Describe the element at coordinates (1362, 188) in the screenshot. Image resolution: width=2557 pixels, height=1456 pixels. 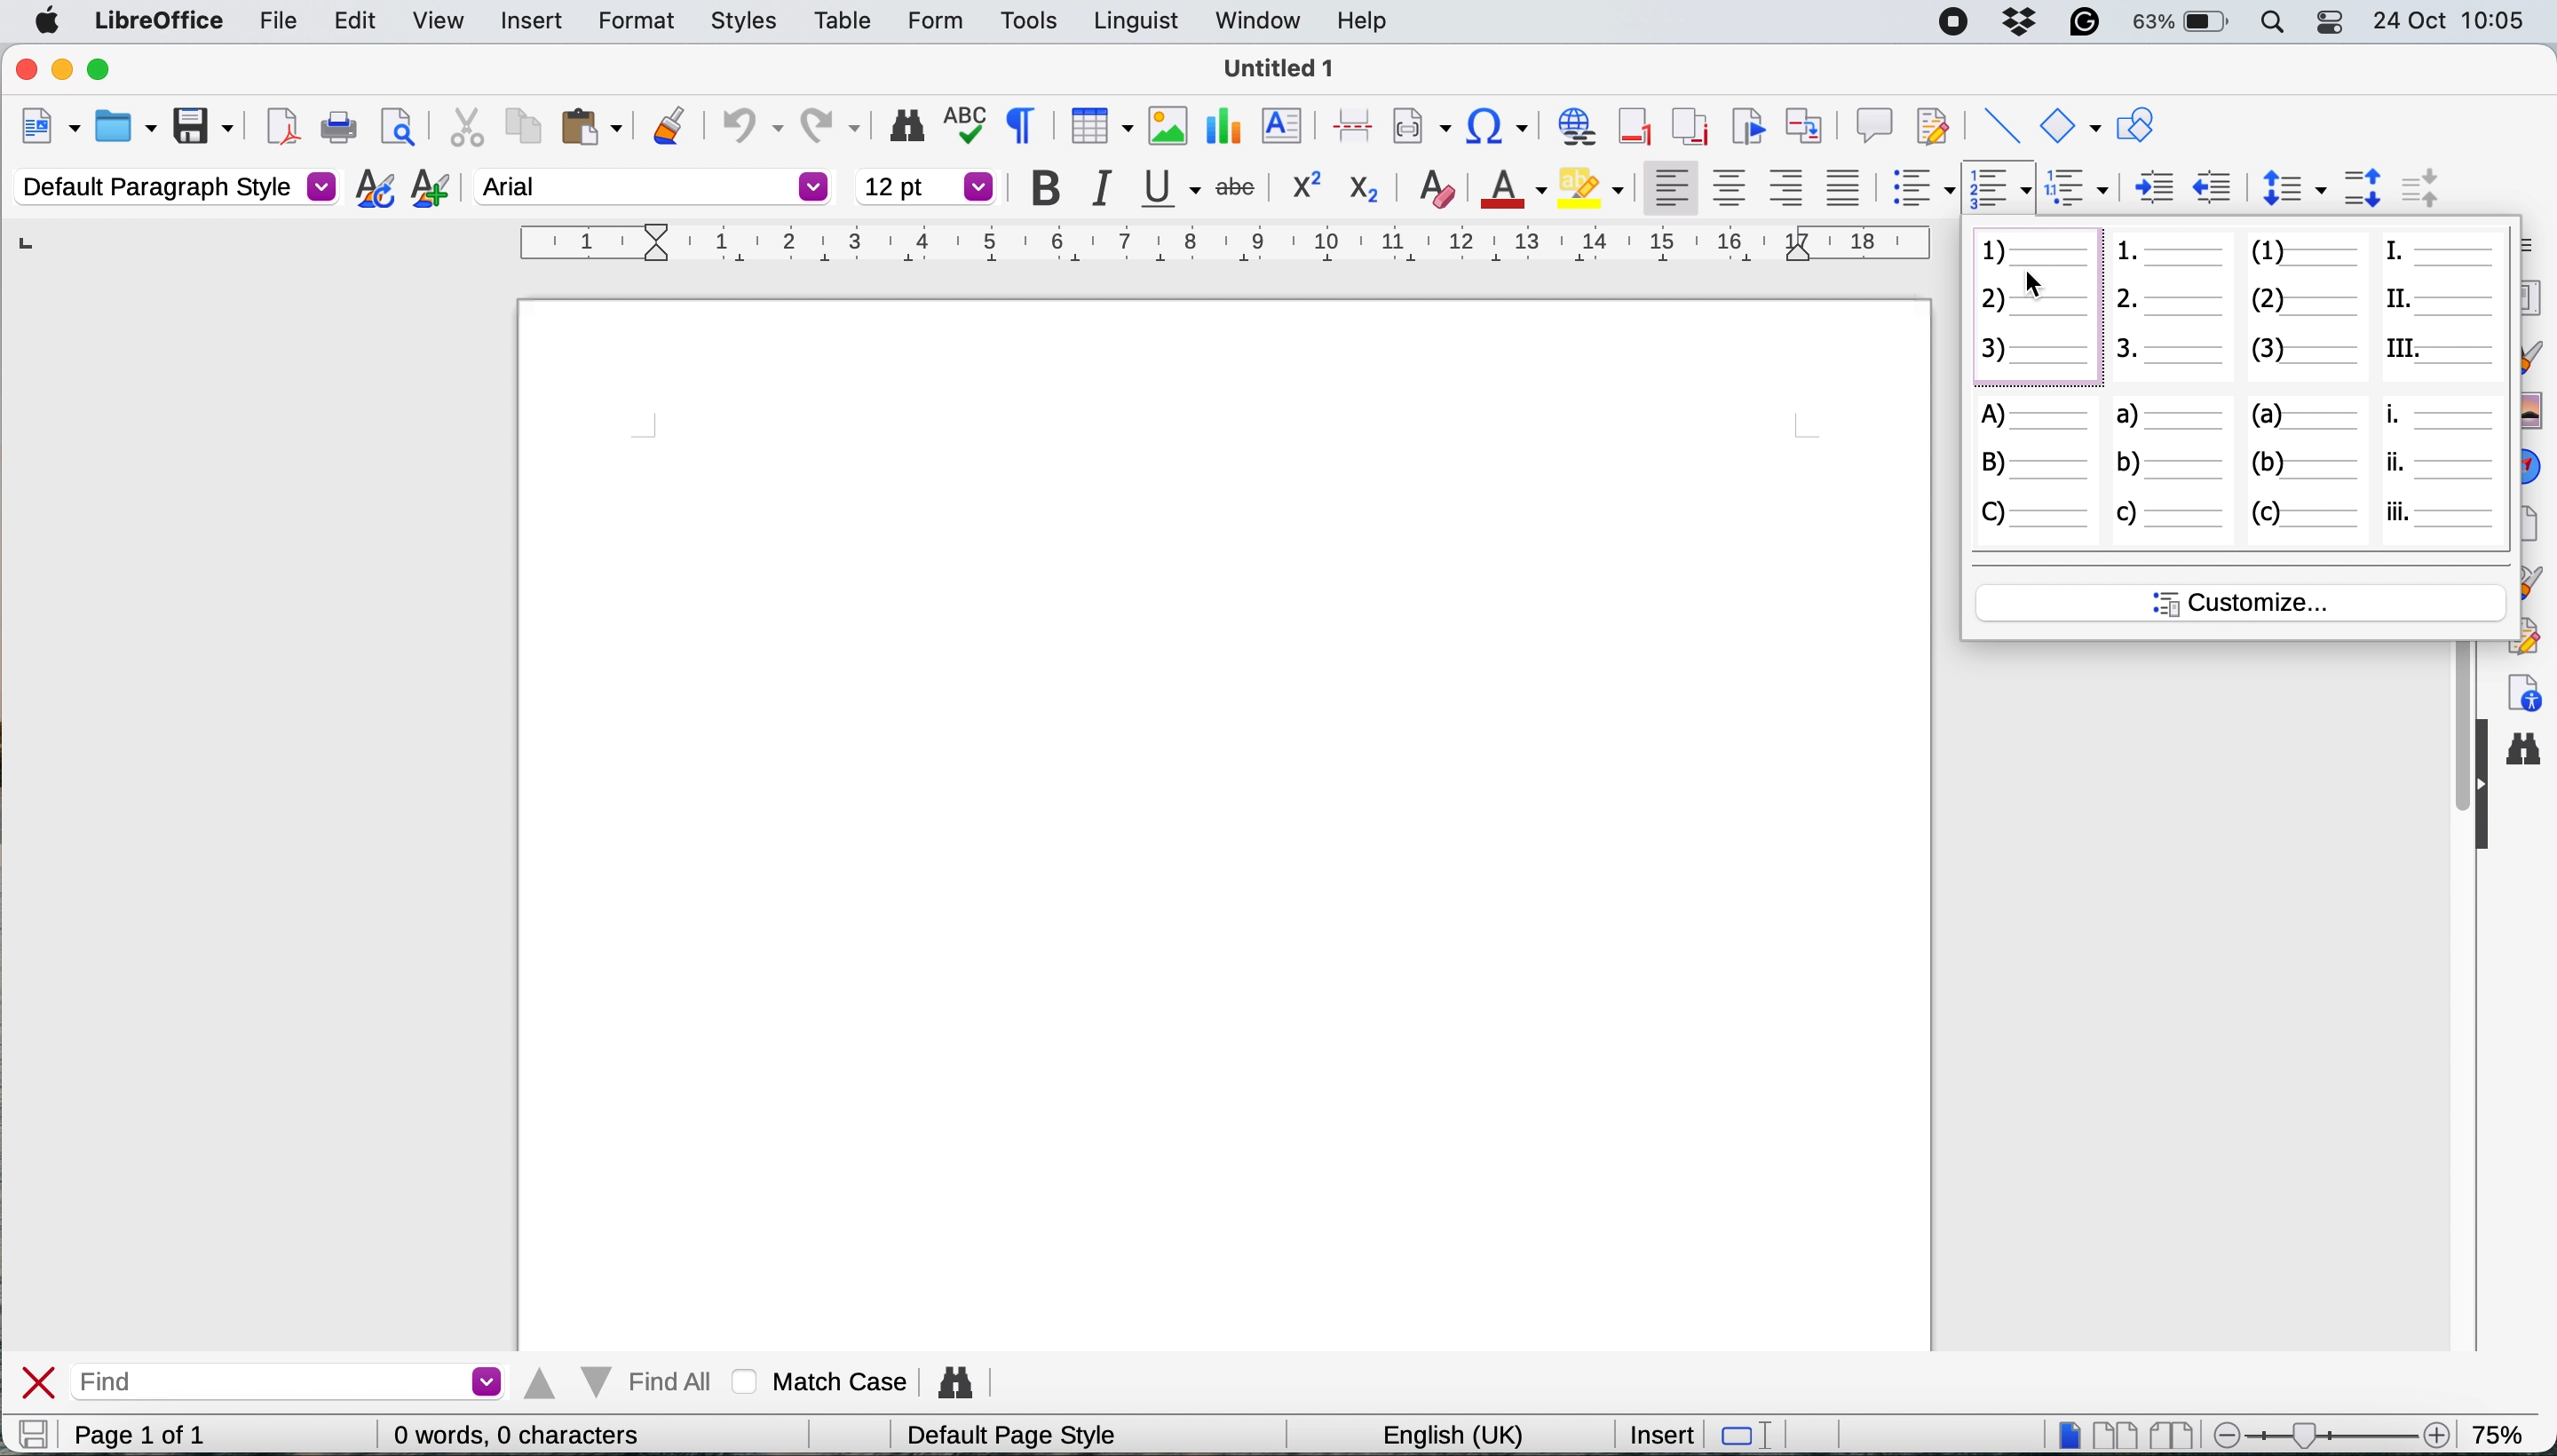
I see `subscript` at that location.